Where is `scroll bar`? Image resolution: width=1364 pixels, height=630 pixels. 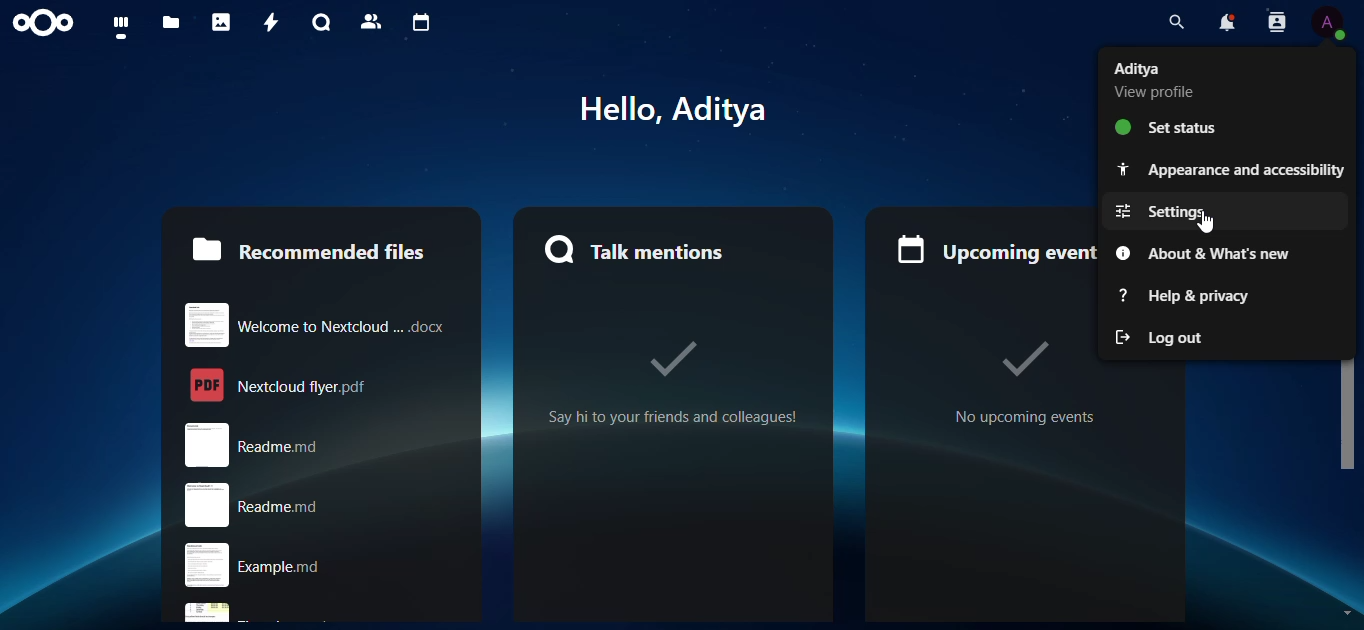 scroll bar is located at coordinates (1347, 272).